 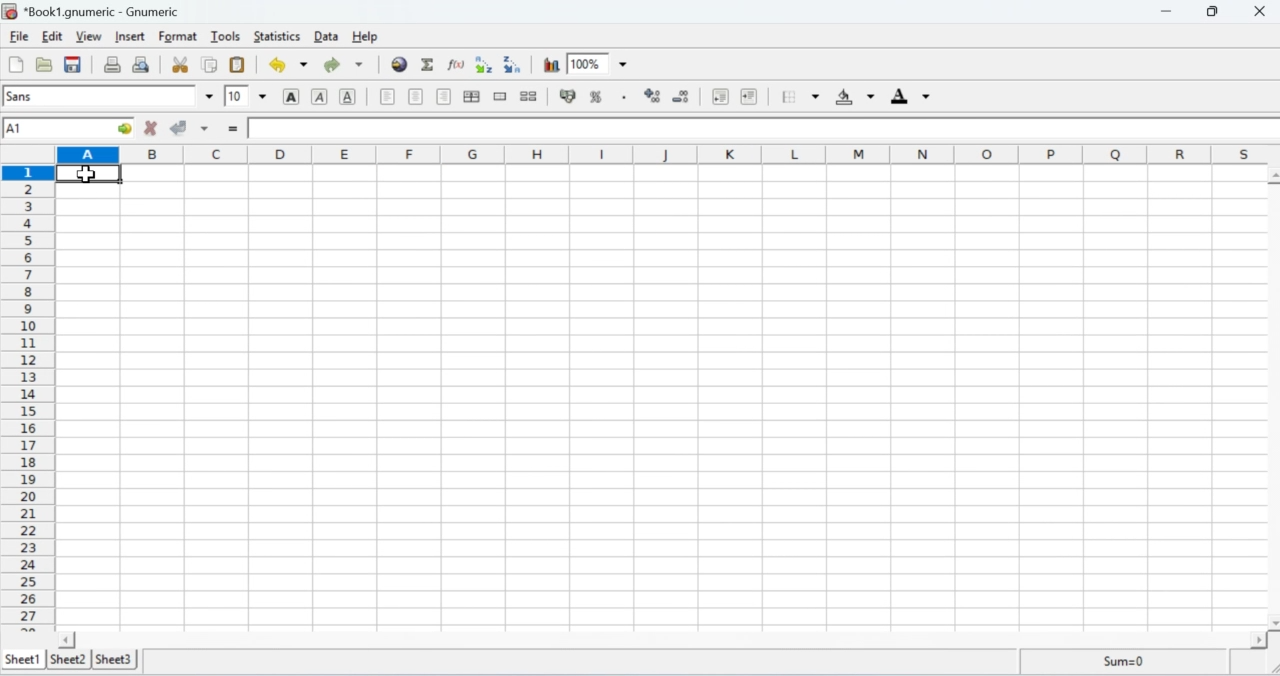 I want to click on Align left, so click(x=384, y=97).